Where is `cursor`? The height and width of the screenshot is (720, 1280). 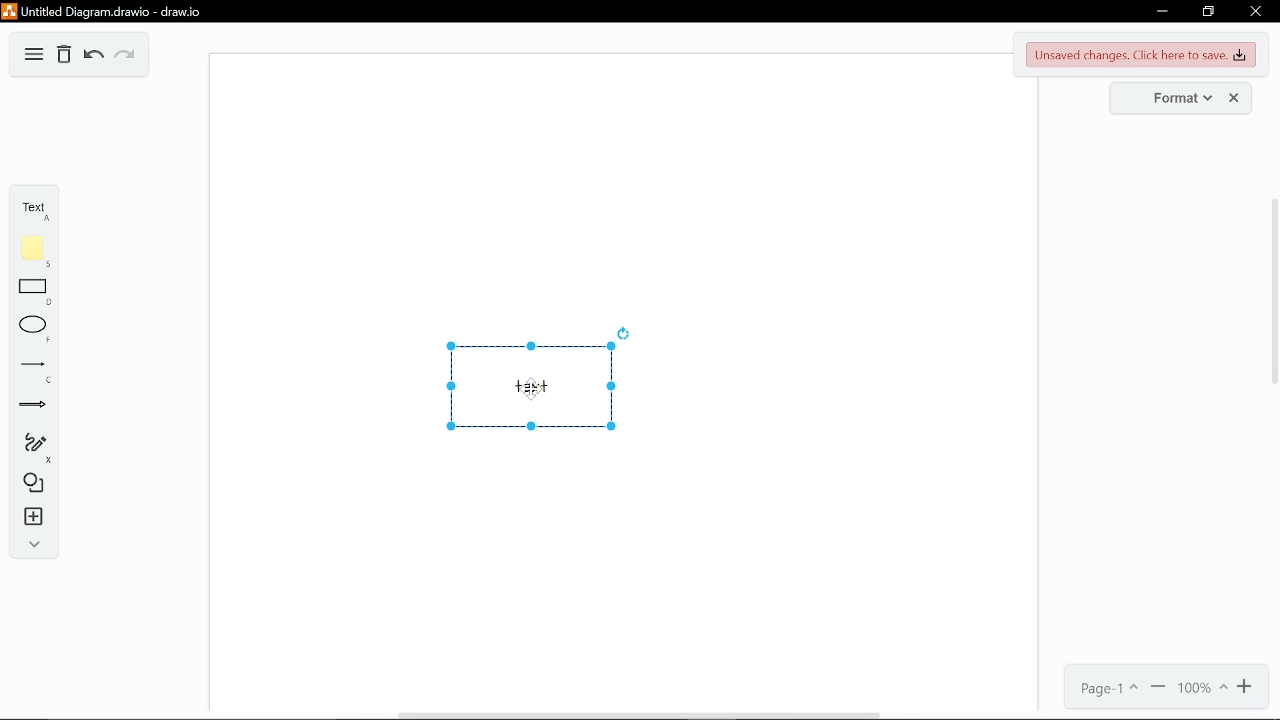 cursor is located at coordinates (530, 388).